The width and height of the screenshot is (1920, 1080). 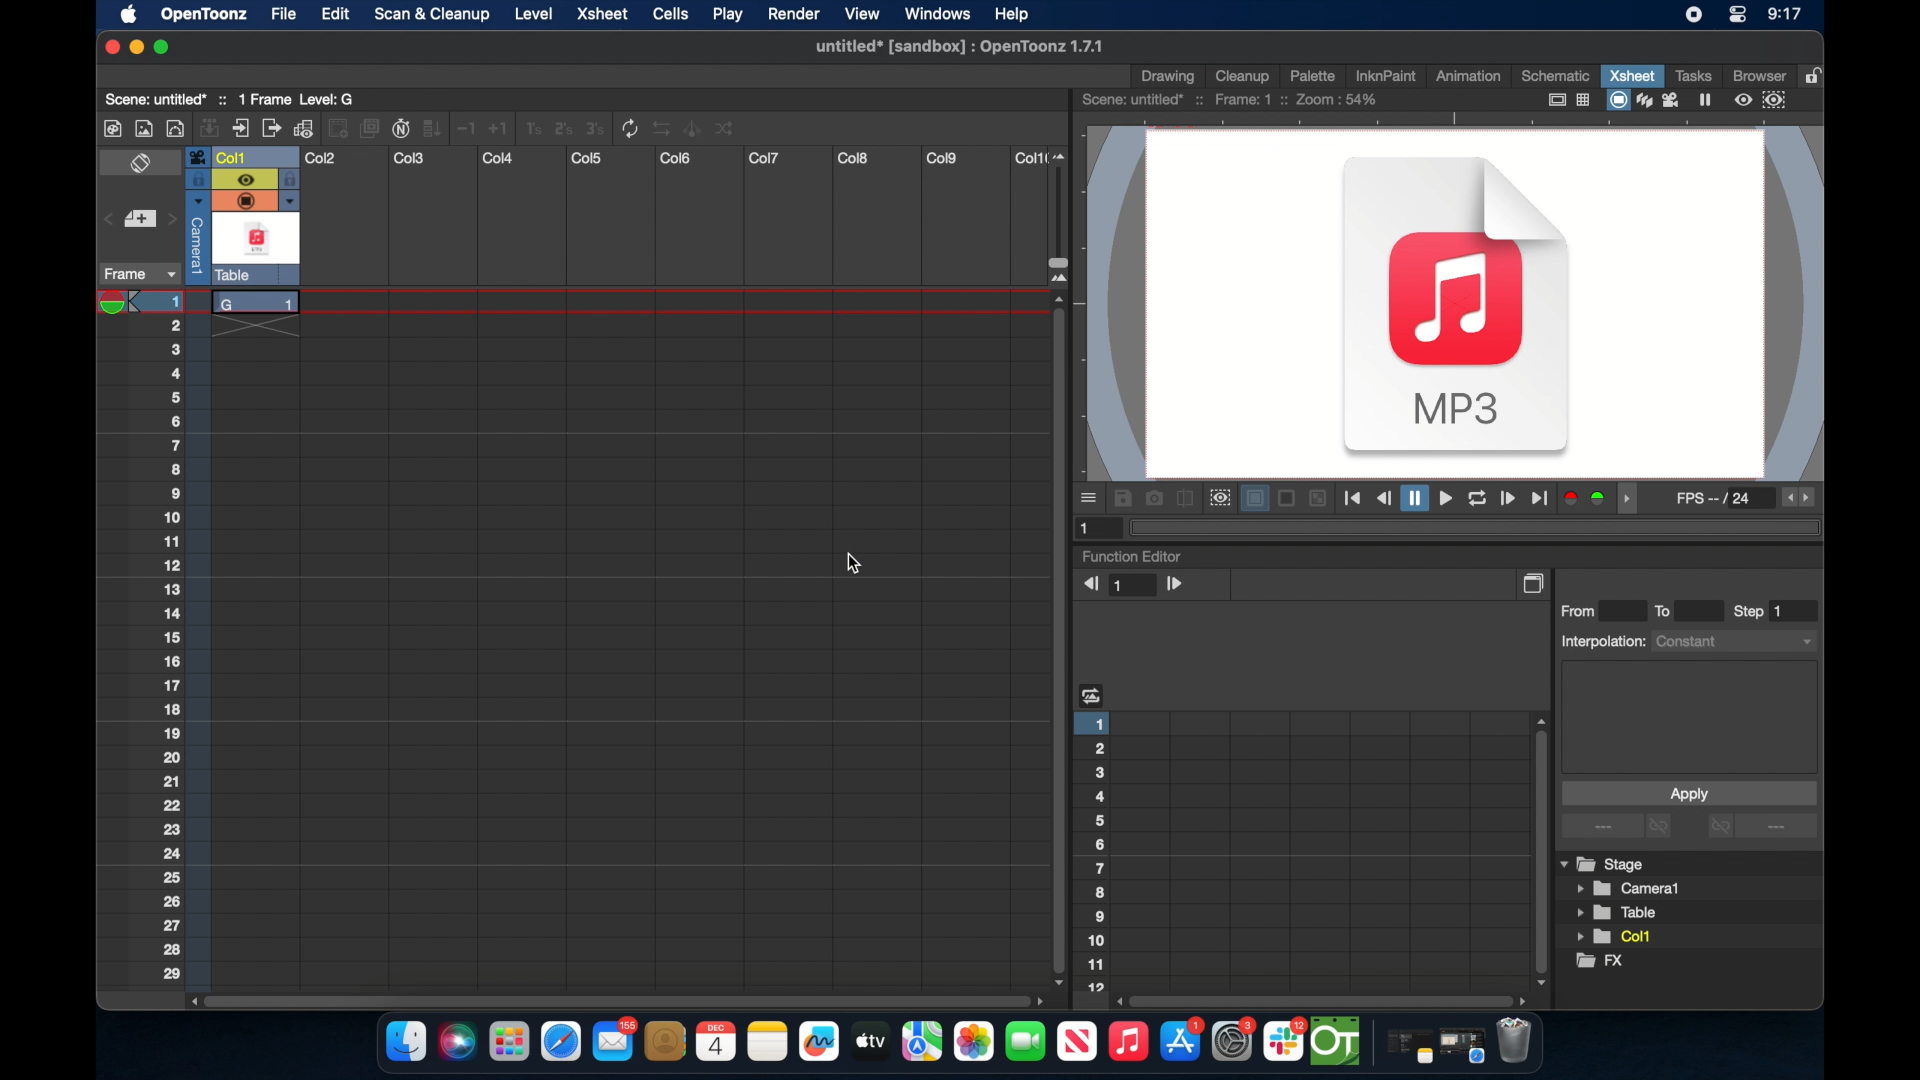 I want to click on fps, so click(x=1716, y=502).